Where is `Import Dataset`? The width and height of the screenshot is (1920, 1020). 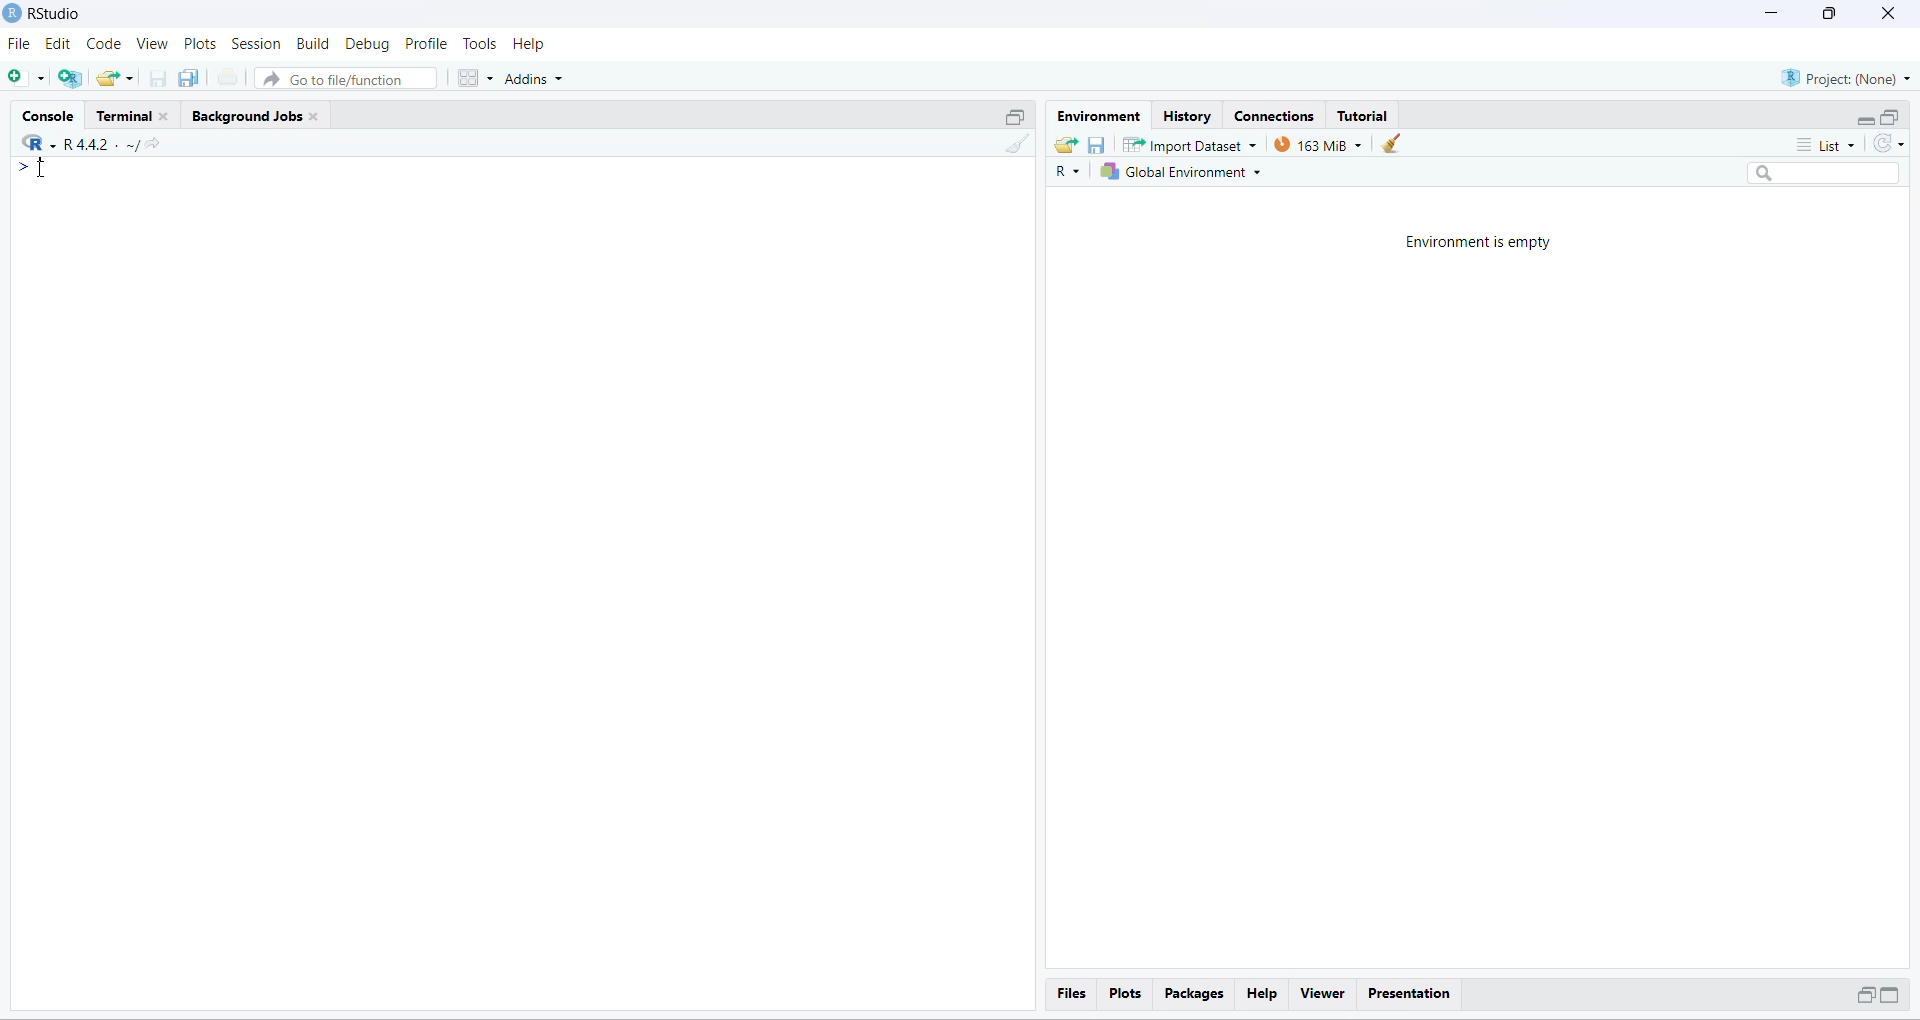 Import Dataset is located at coordinates (1188, 145).